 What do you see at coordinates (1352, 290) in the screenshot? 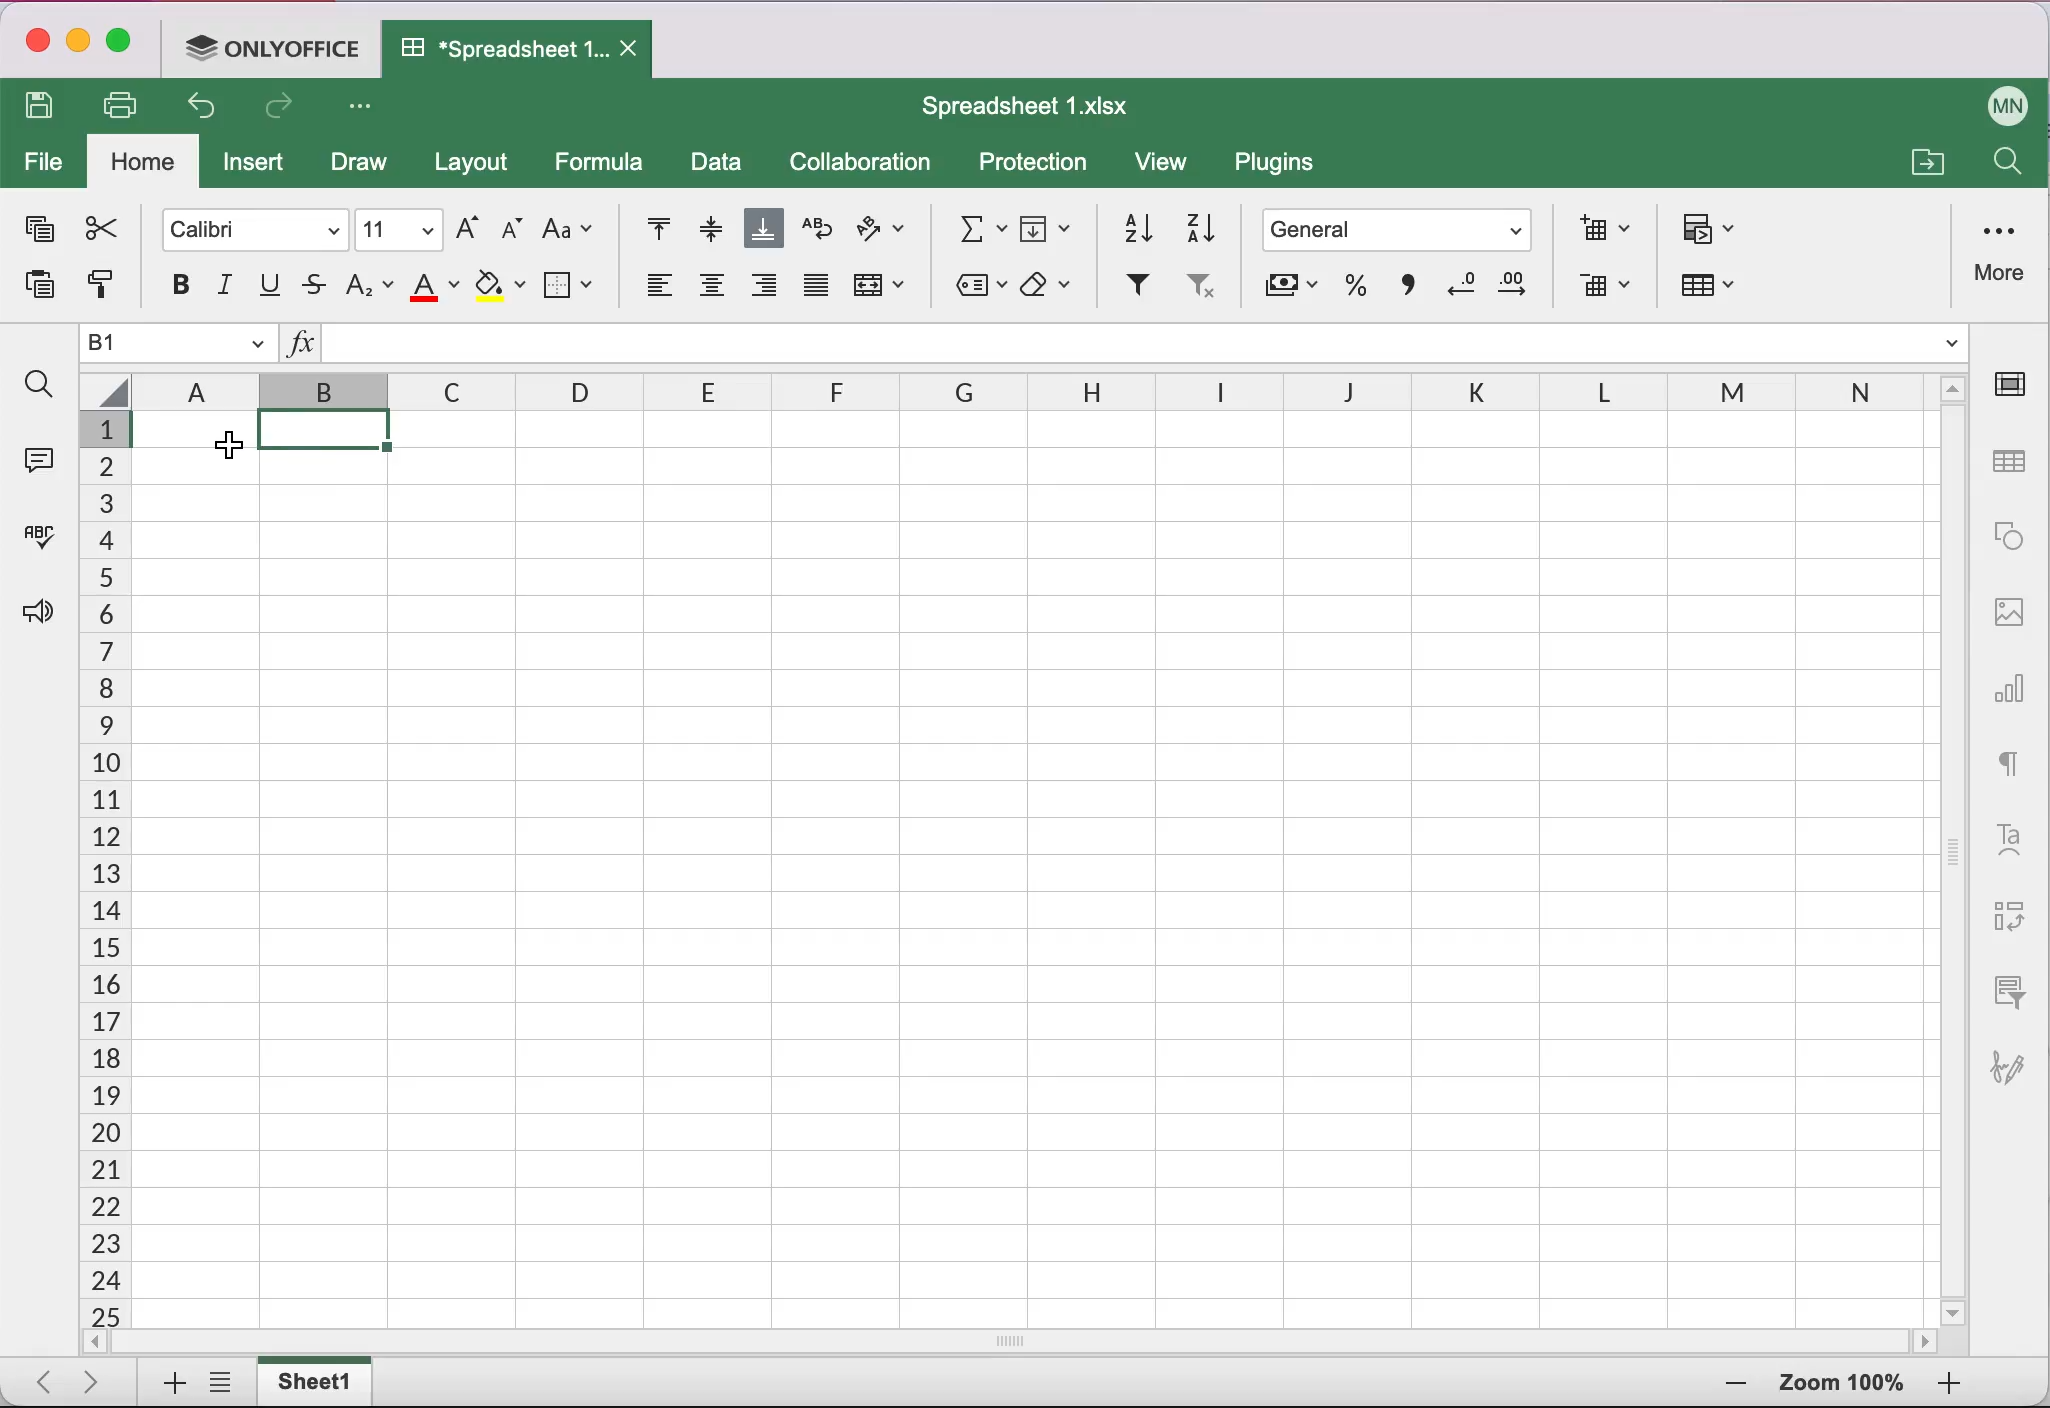
I see `percent syle` at bounding box center [1352, 290].